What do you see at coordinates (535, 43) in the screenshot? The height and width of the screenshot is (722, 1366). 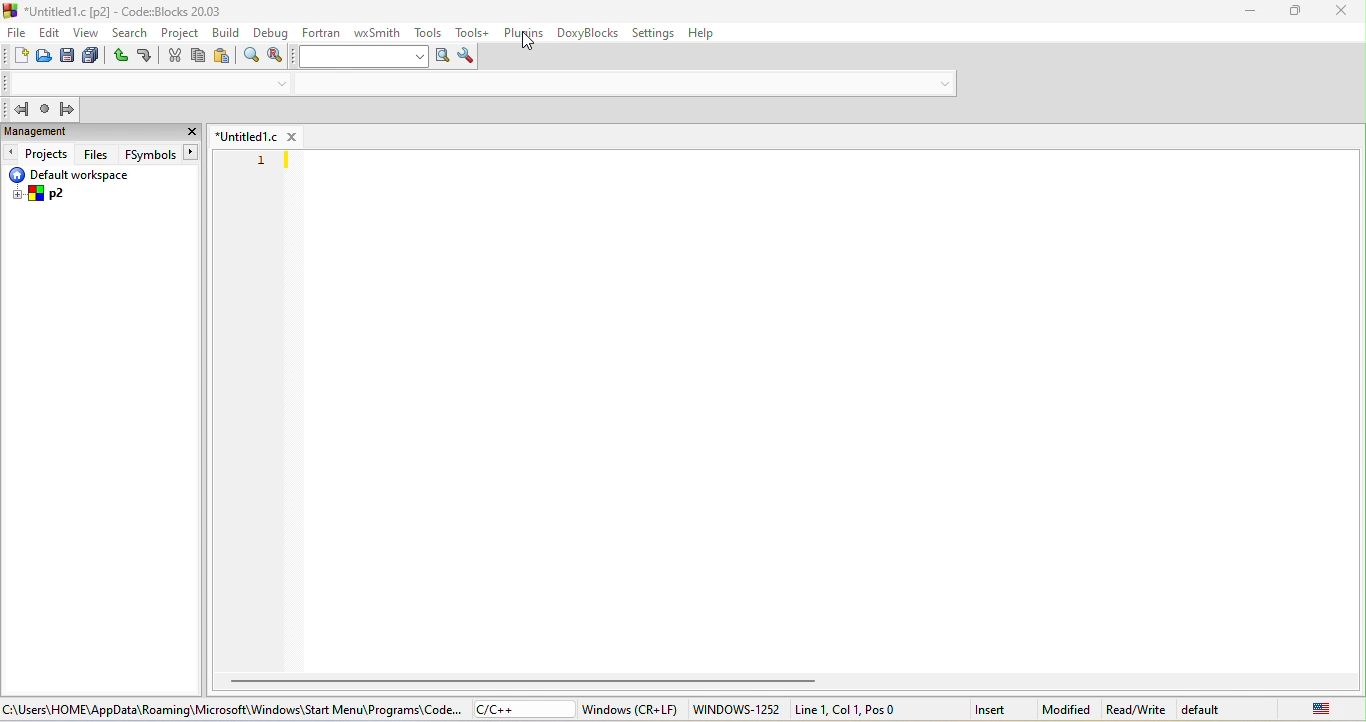 I see `cursor` at bounding box center [535, 43].